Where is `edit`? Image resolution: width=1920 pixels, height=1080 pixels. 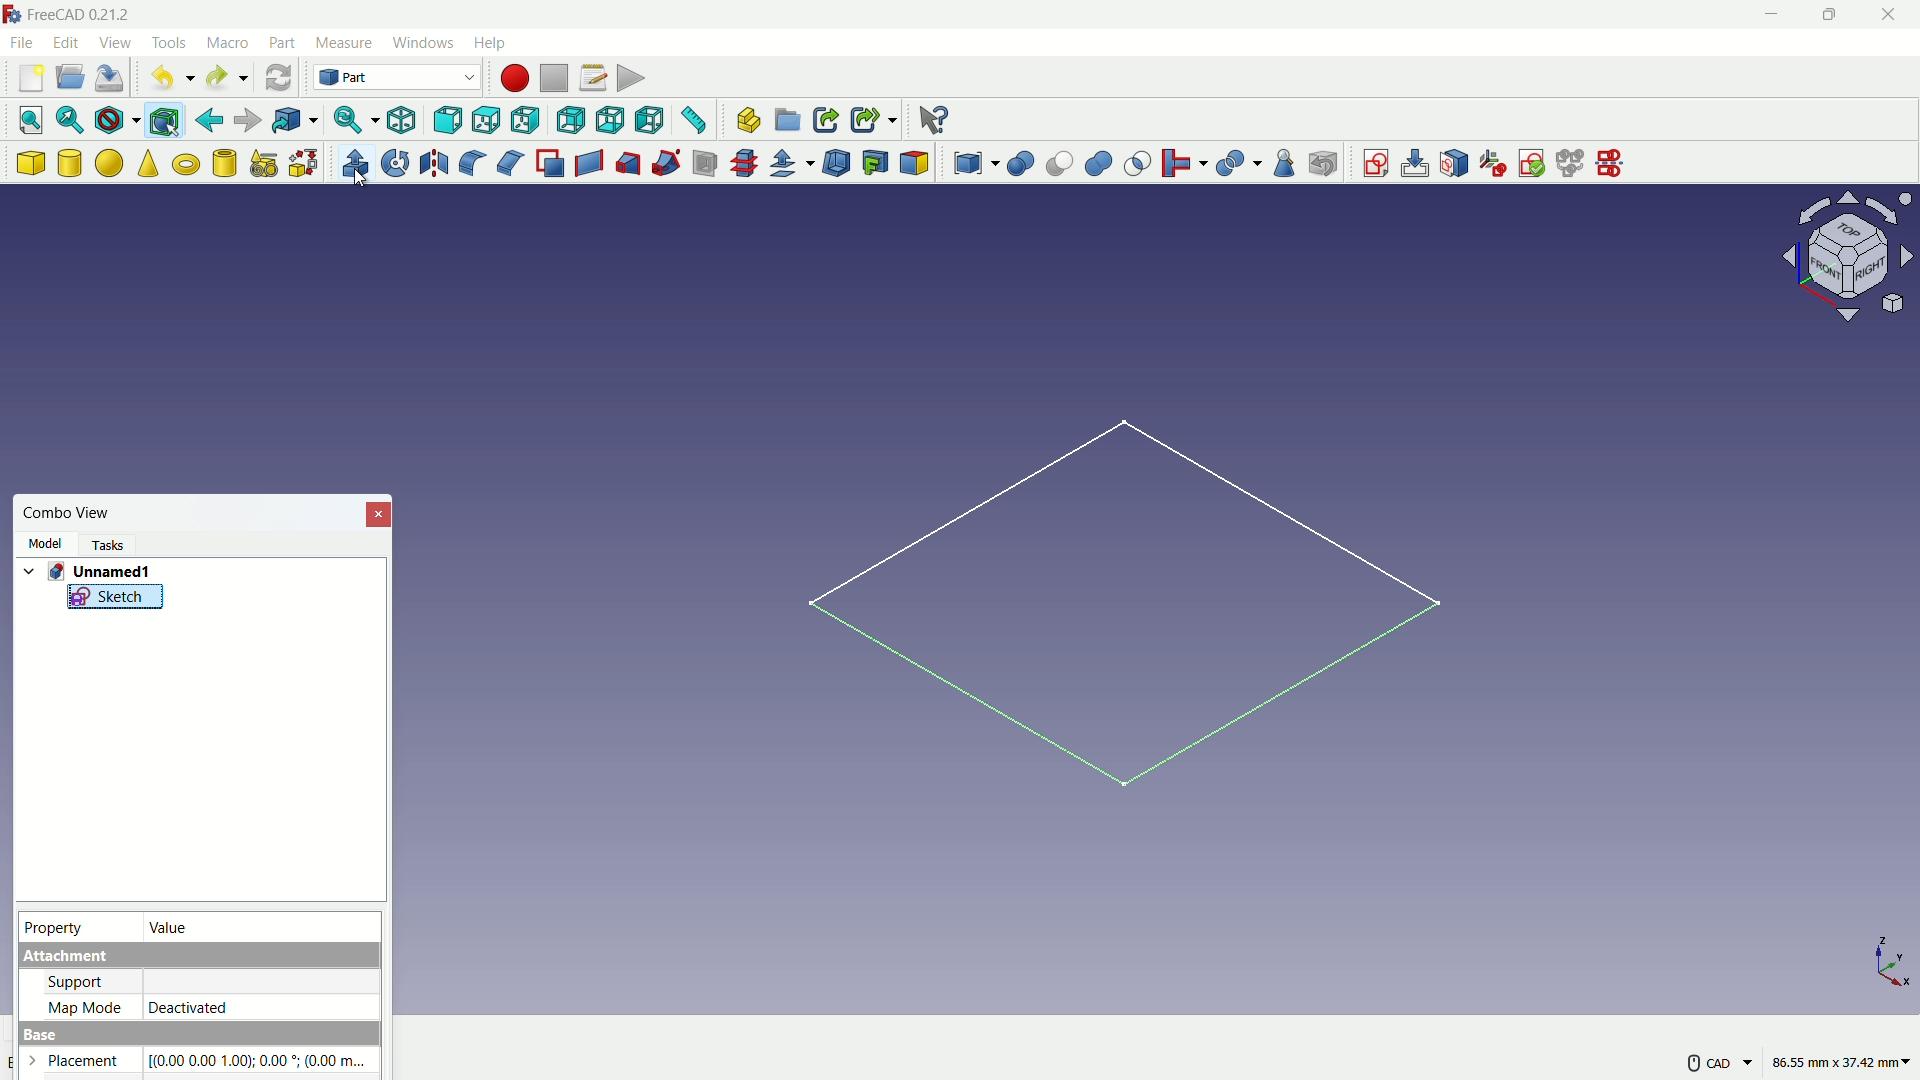
edit is located at coordinates (66, 43).